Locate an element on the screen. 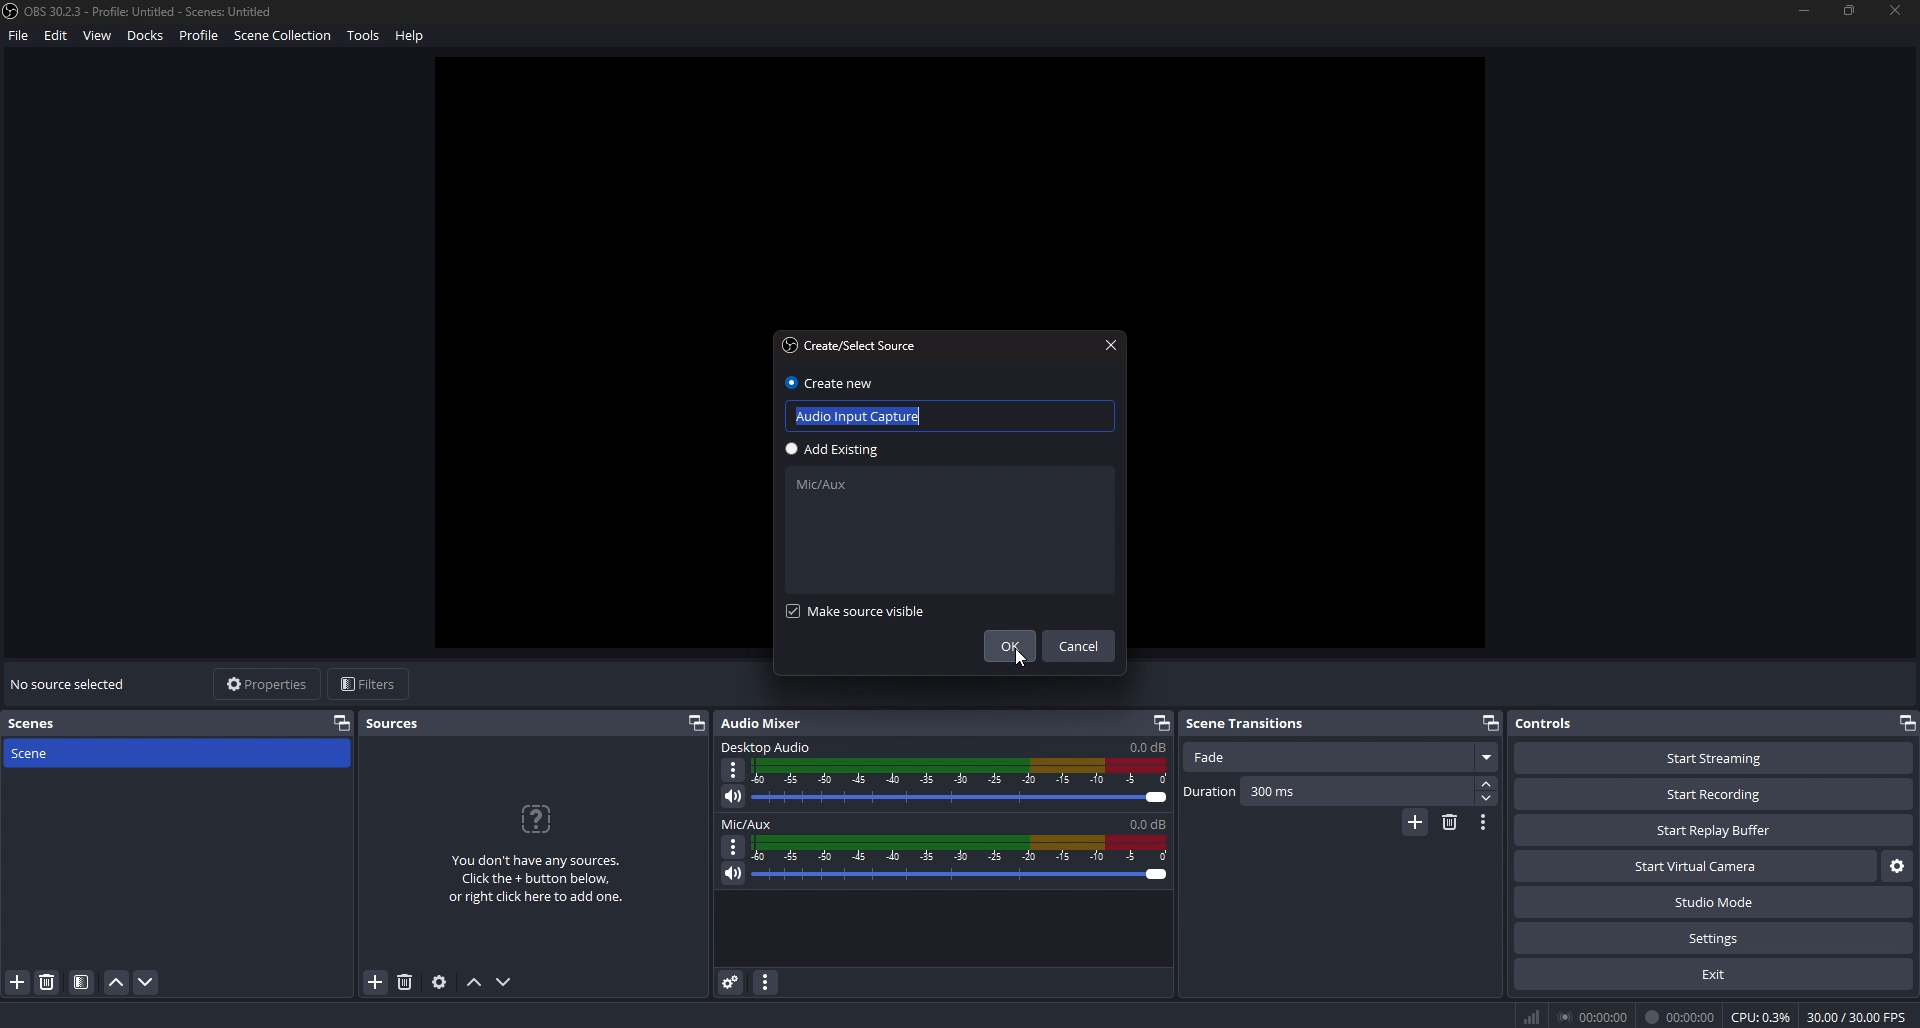  mic/aux is located at coordinates (750, 825).